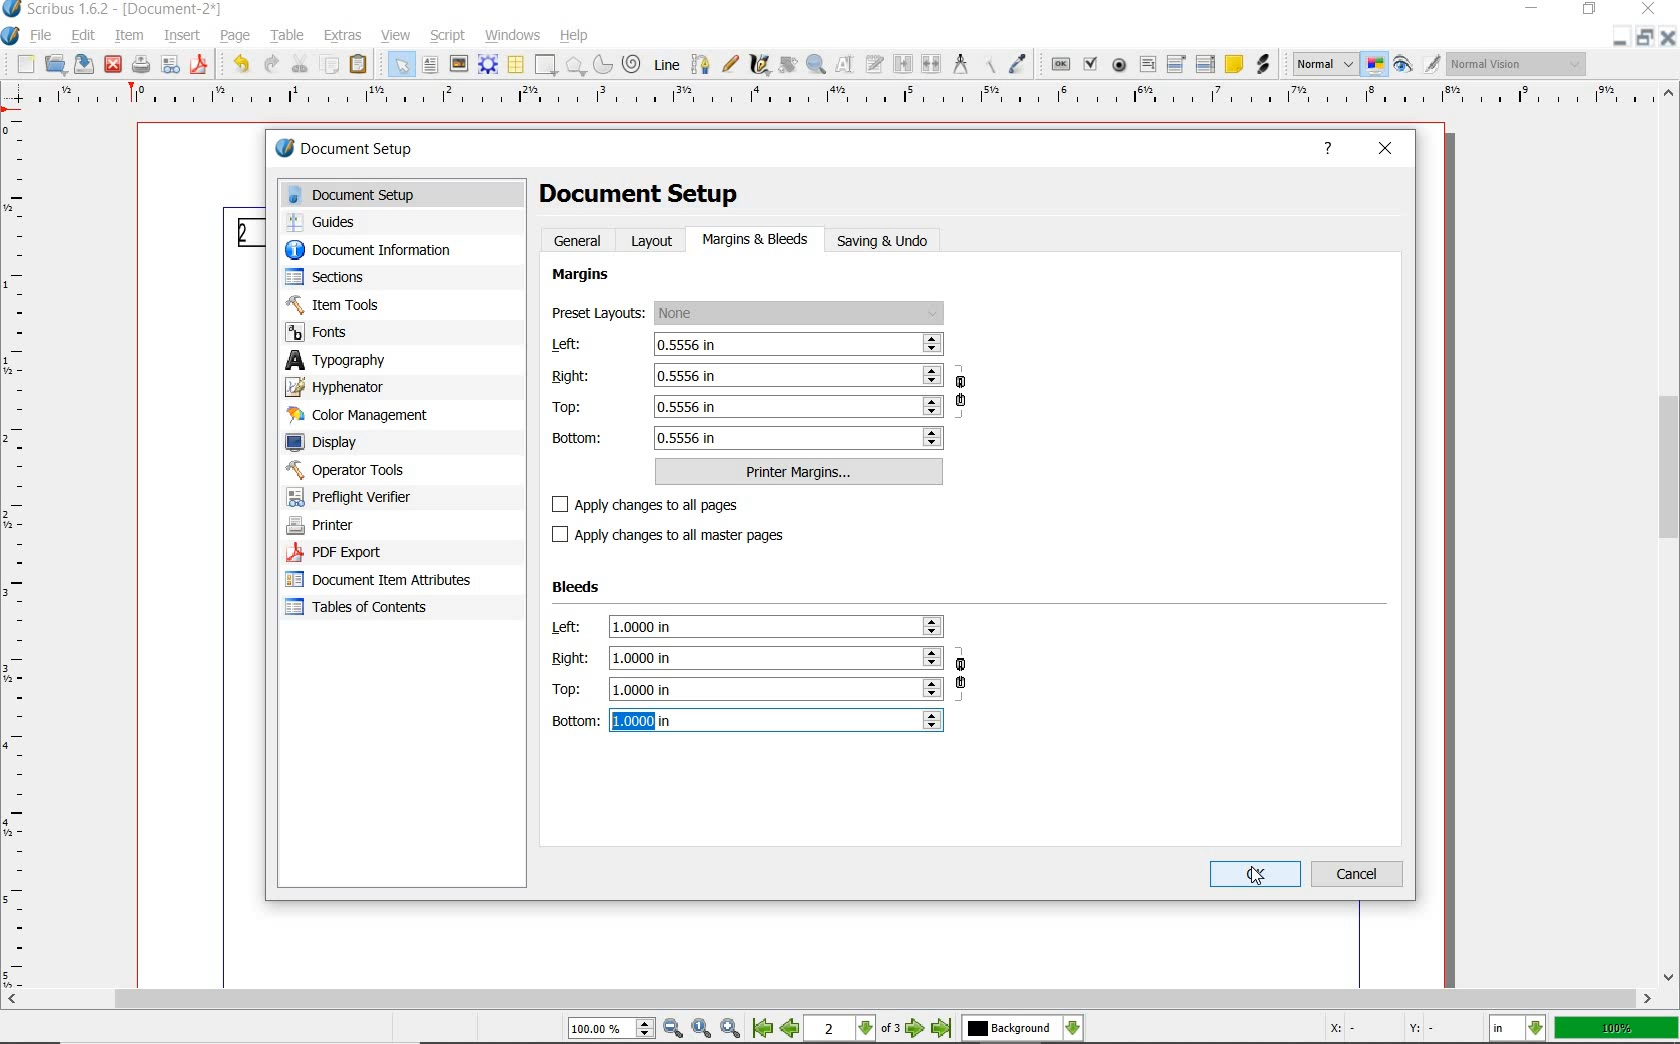 This screenshot has width=1680, height=1044. Describe the element at coordinates (19, 552) in the screenshot. I see `Vertical Margin` at that location.